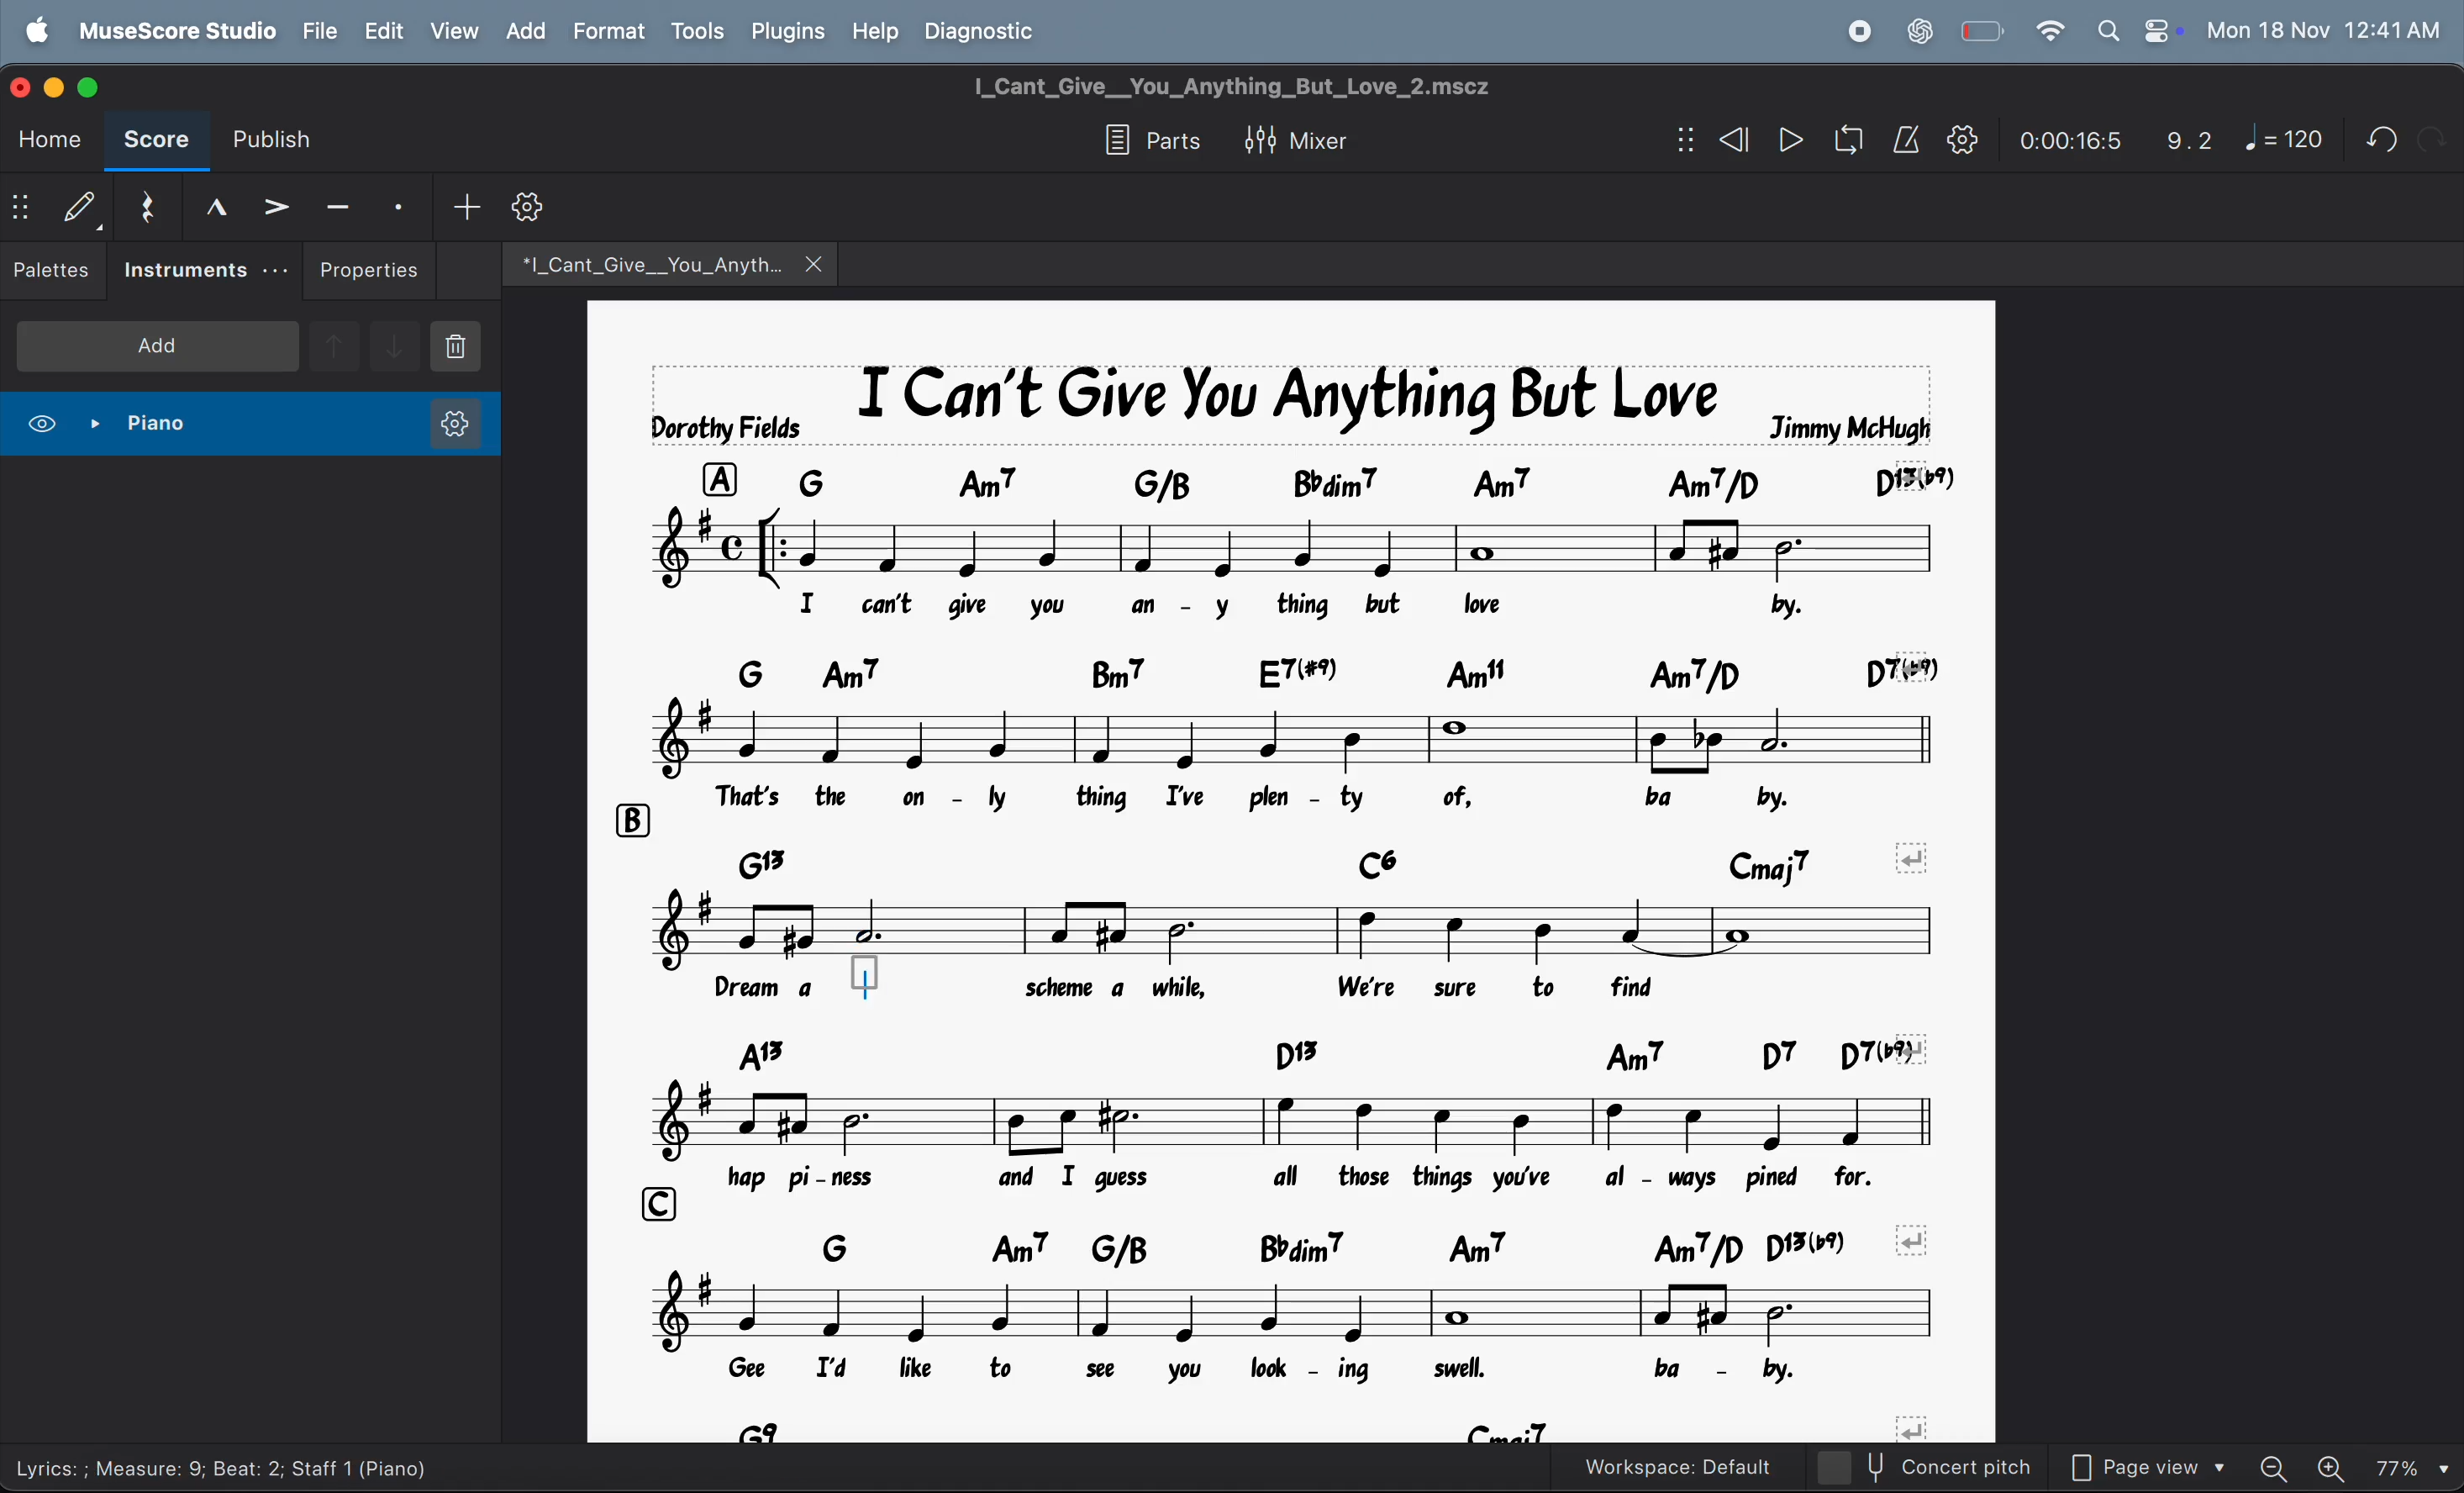 This screenshot has width=2464, height=1493. What do you see at coordinates (625, 816) in the screenshot?
I see `row` at bounding box center [625, 816].